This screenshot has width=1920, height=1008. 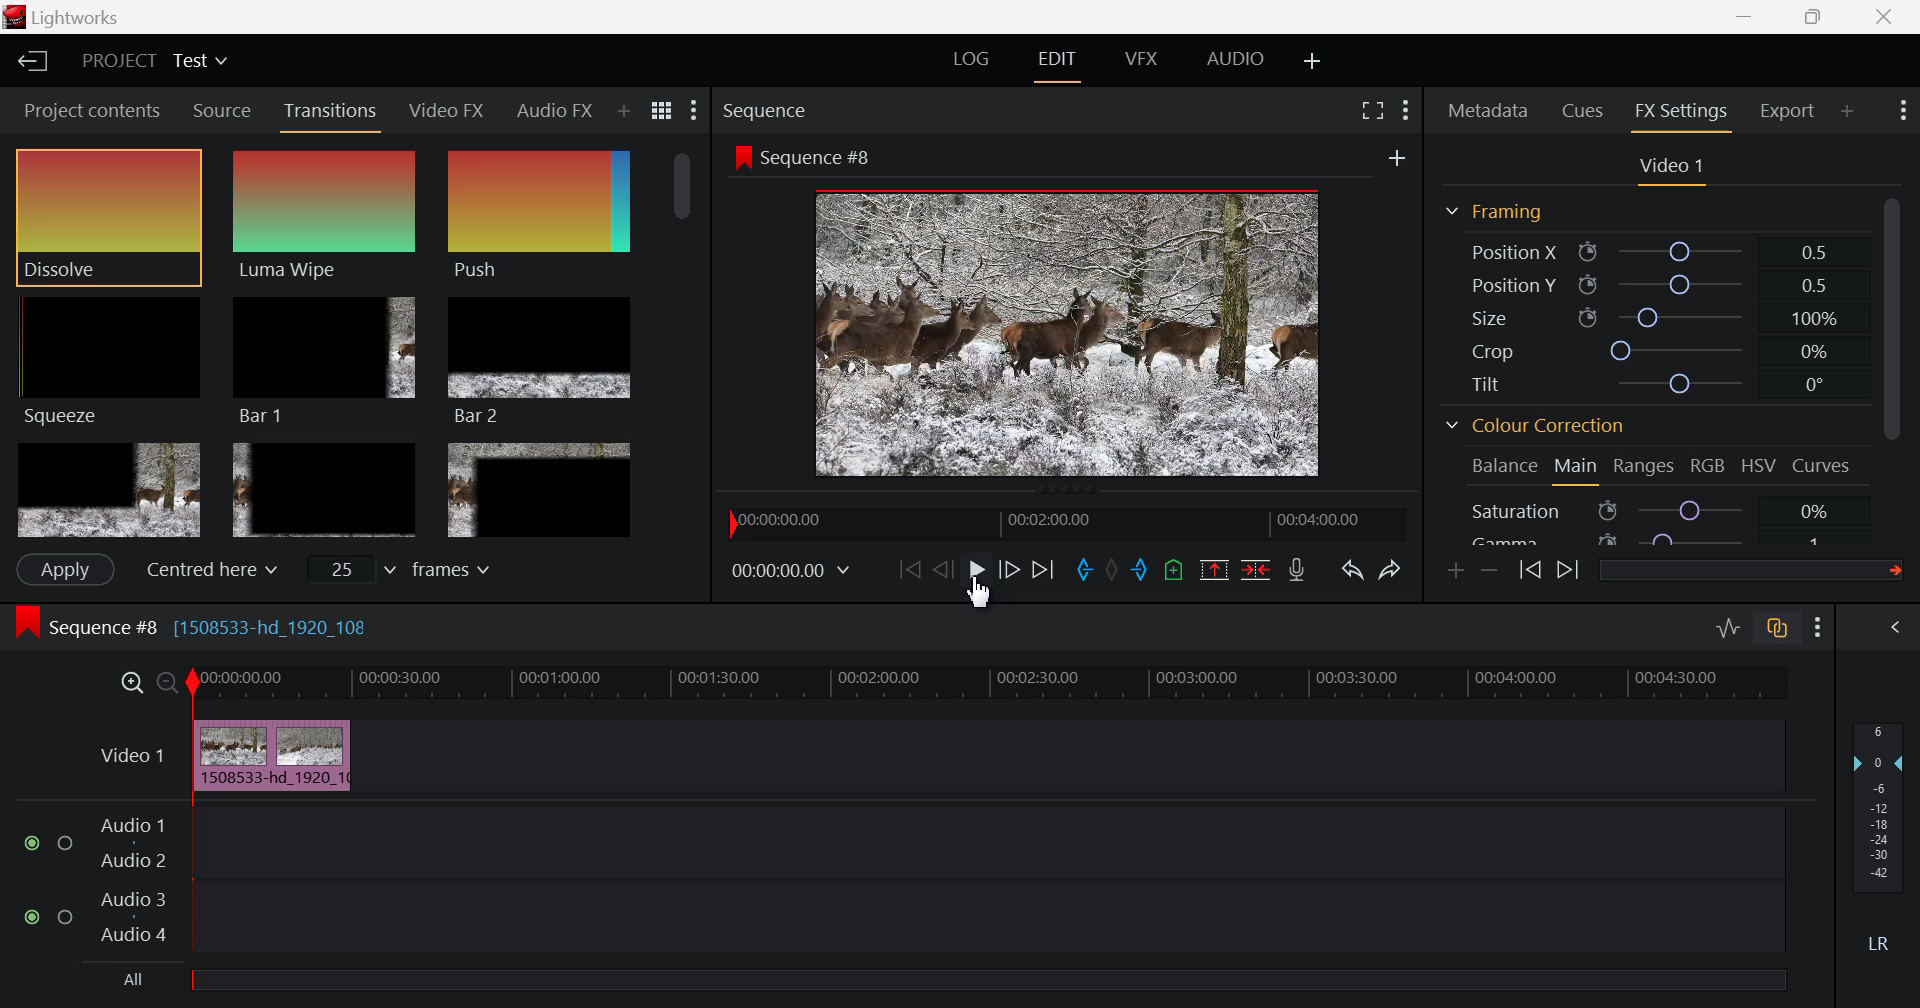 What do you see at coordinates (1848, 114) in the screenshot?
I see `Add panel` at bounding box center [1848, 114].